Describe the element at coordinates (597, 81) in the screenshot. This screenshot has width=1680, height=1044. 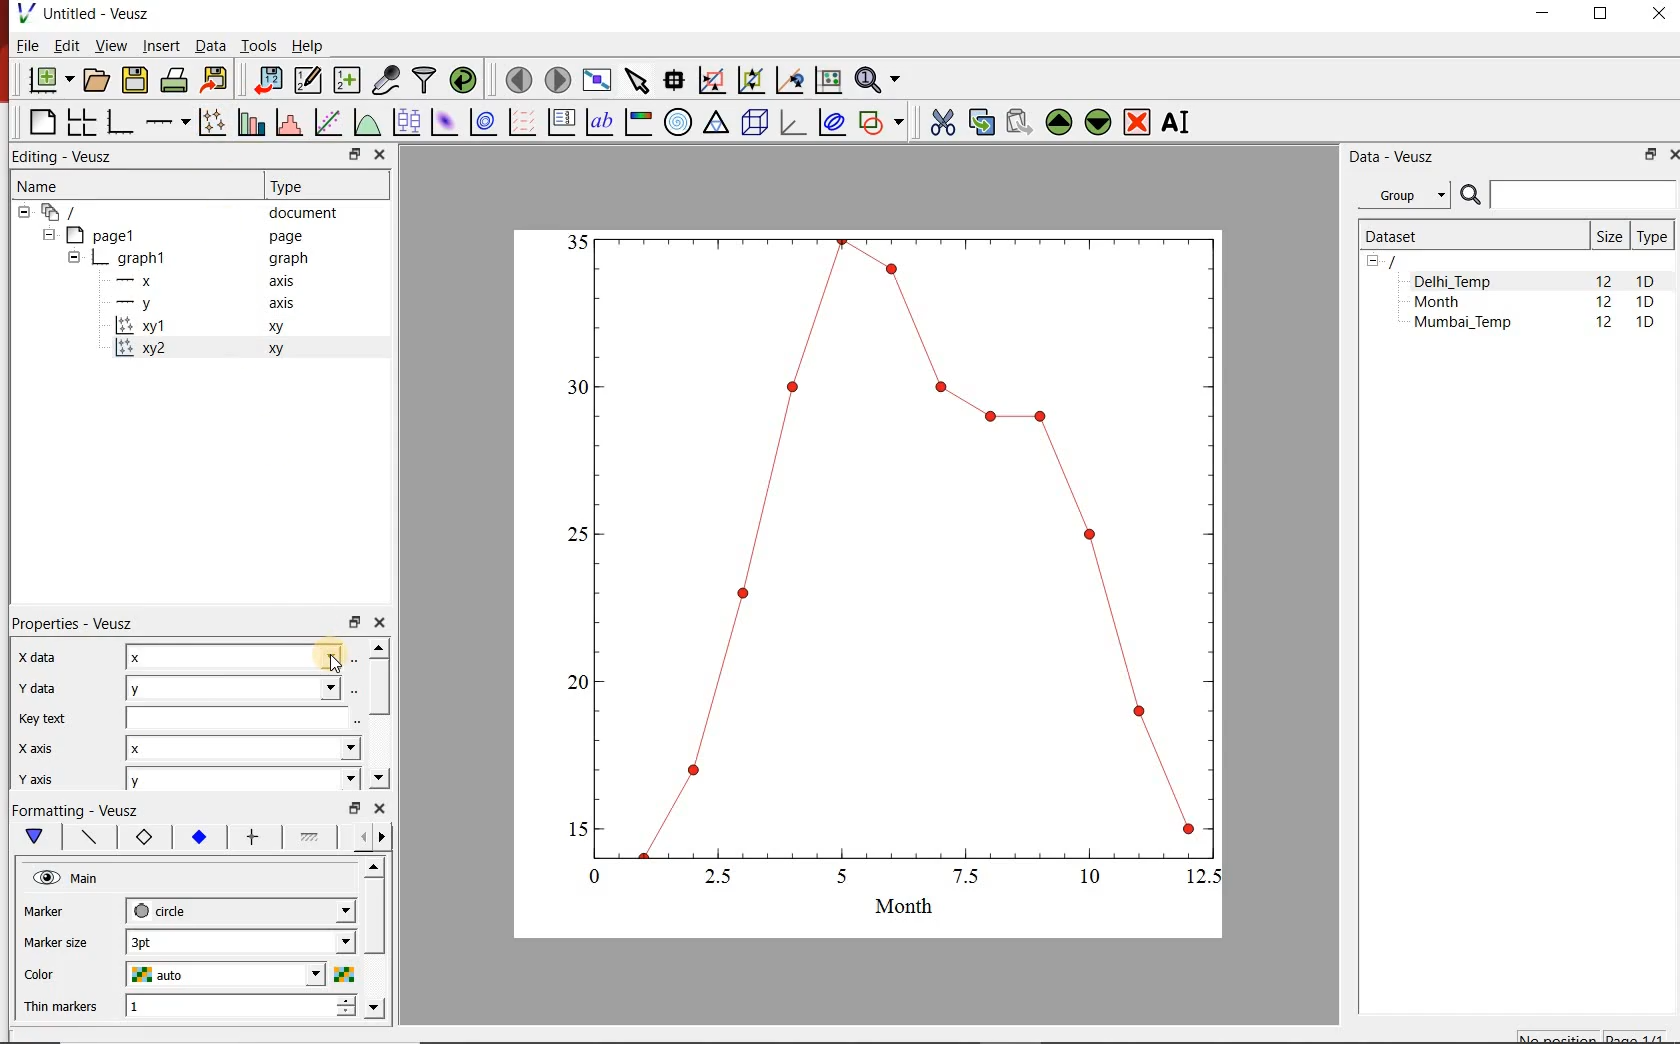
I see `view plot full screen` at that location.